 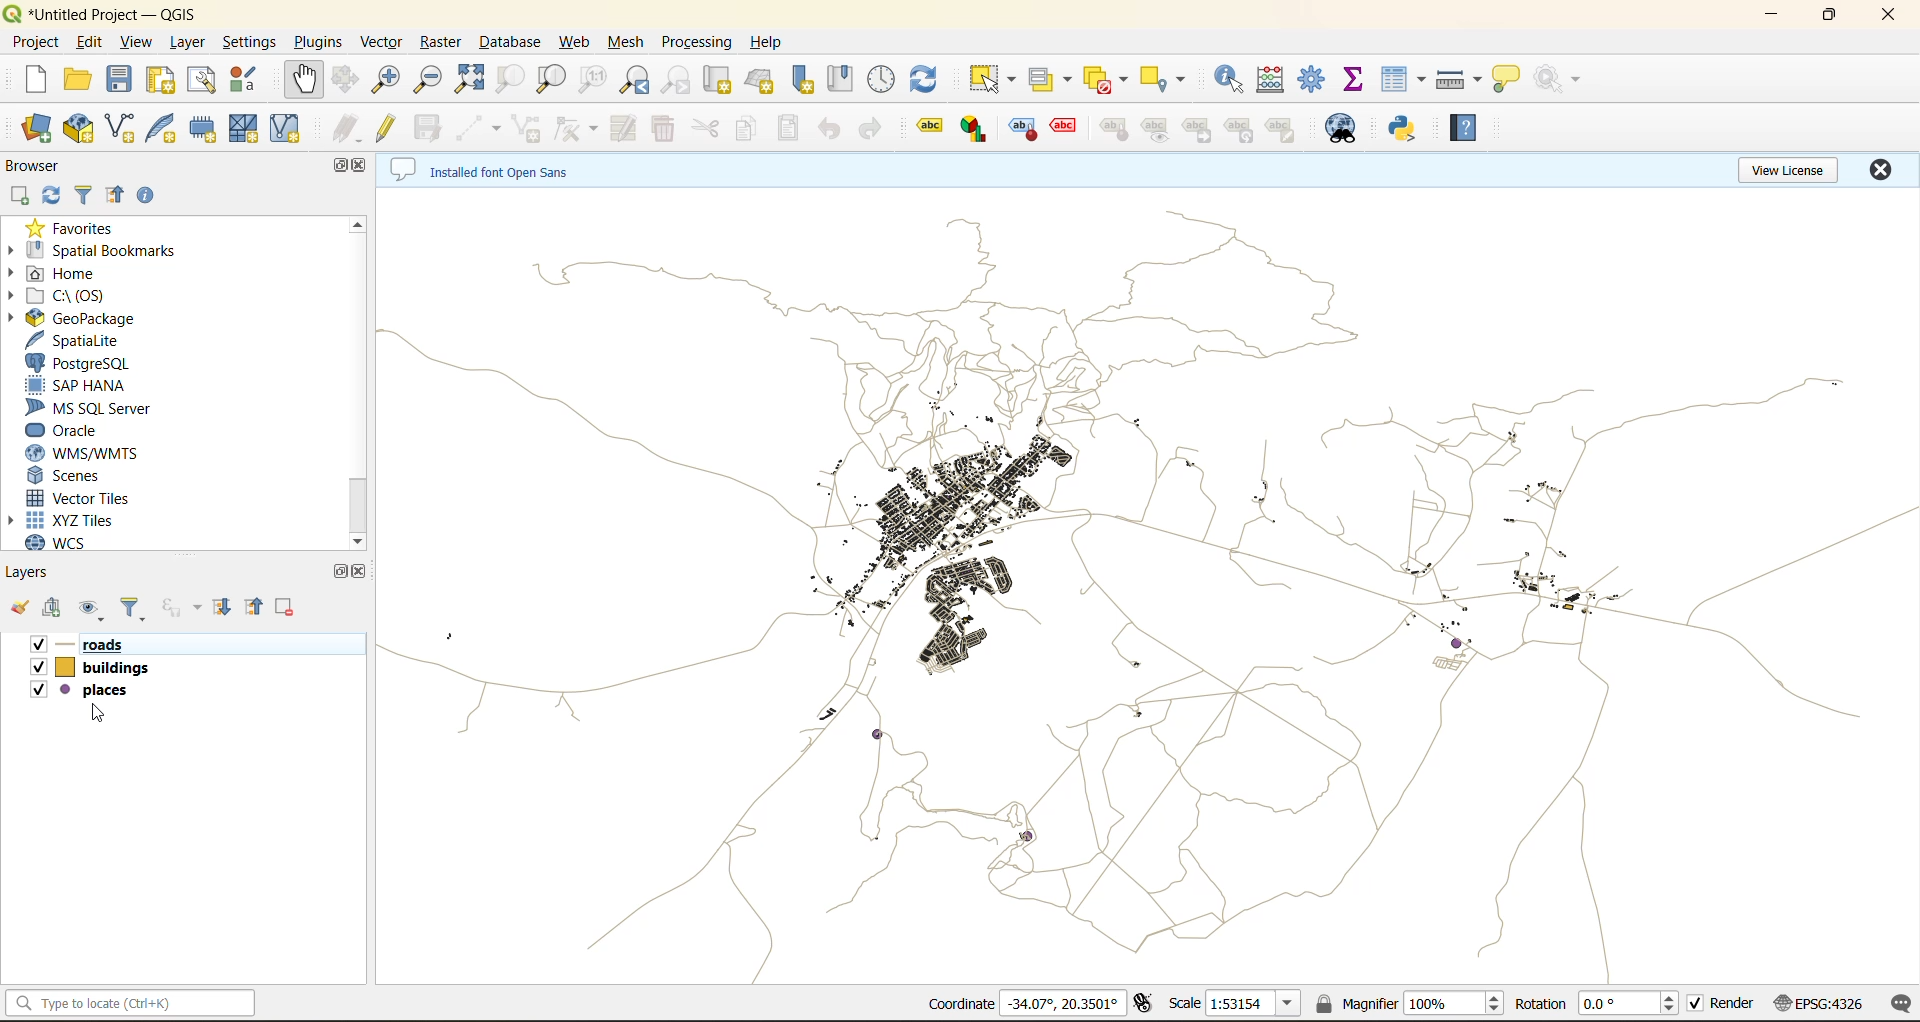 What do you see at coordinates (1234, 80) in the screenshot?
I see `identify features` at bounding box center [1234, 80].